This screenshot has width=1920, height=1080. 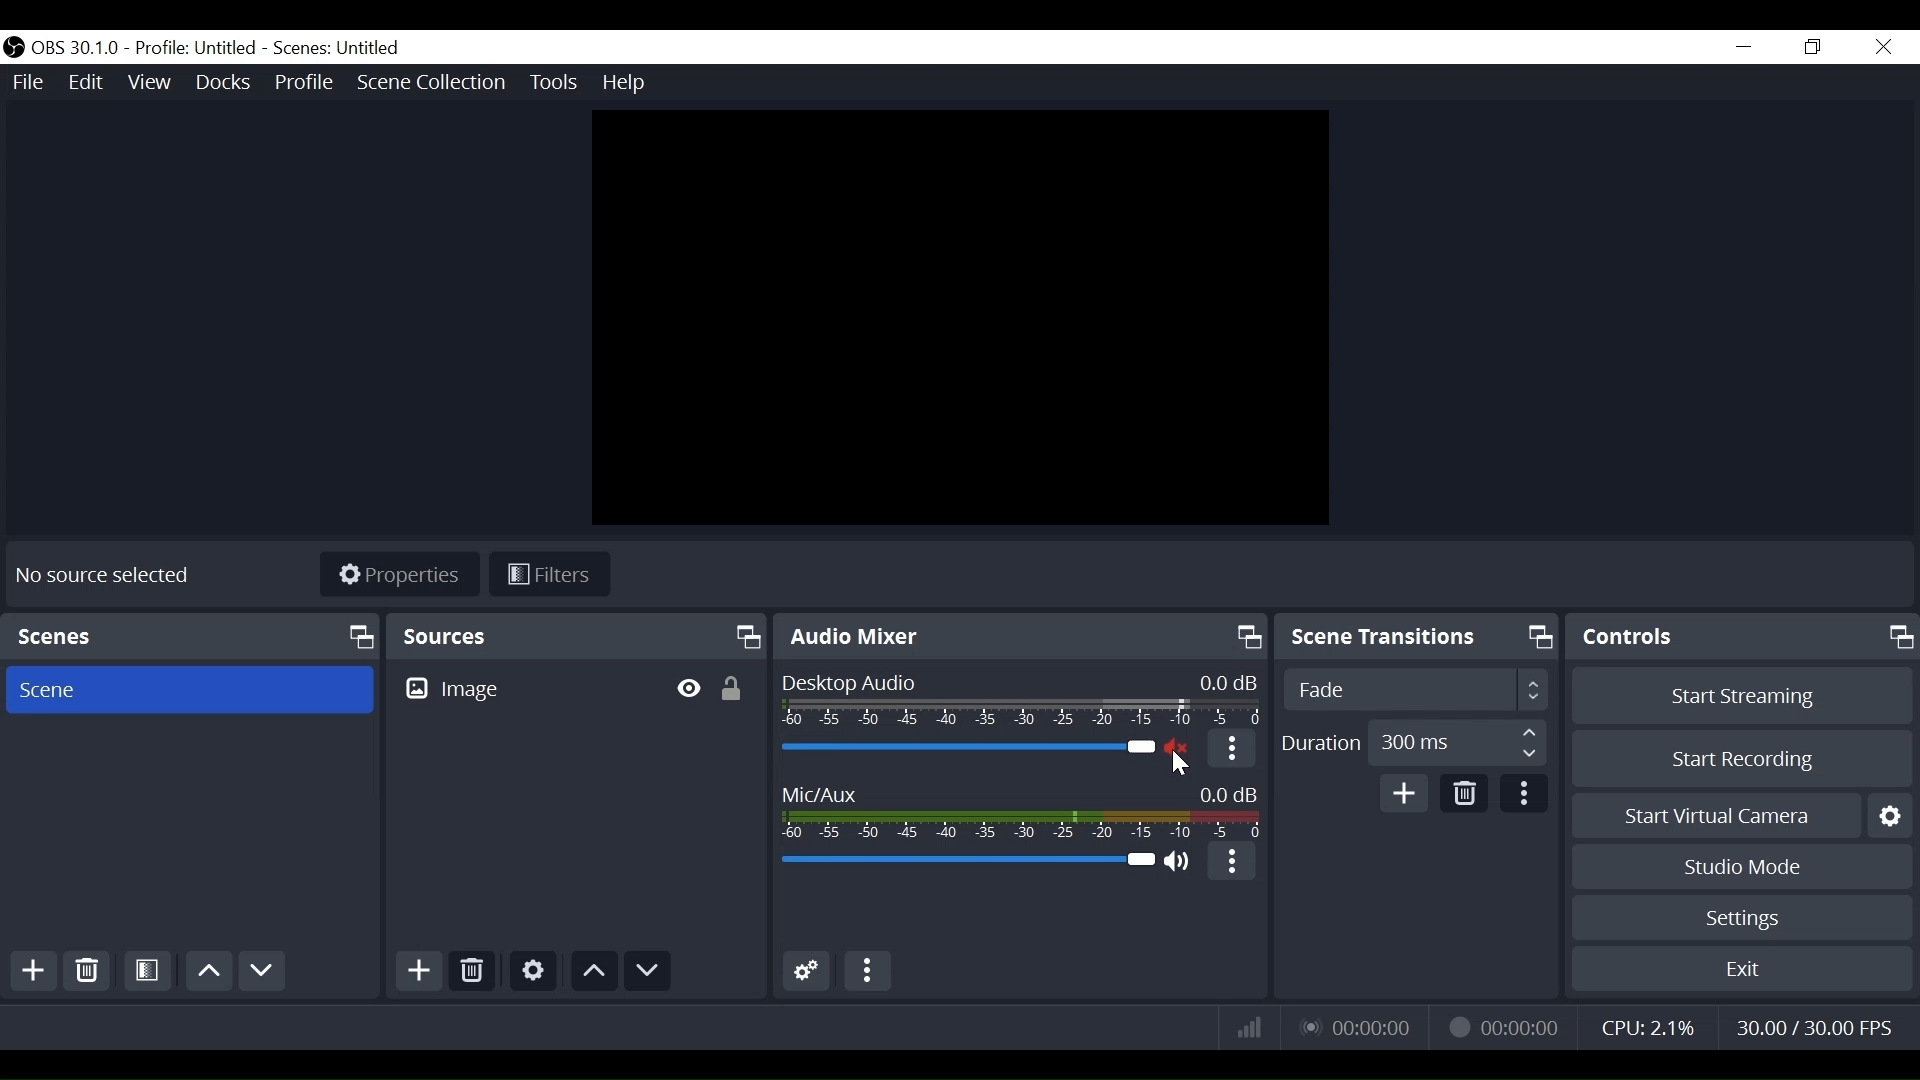 I want to click on OBS Version, so click(x=76, y=49).